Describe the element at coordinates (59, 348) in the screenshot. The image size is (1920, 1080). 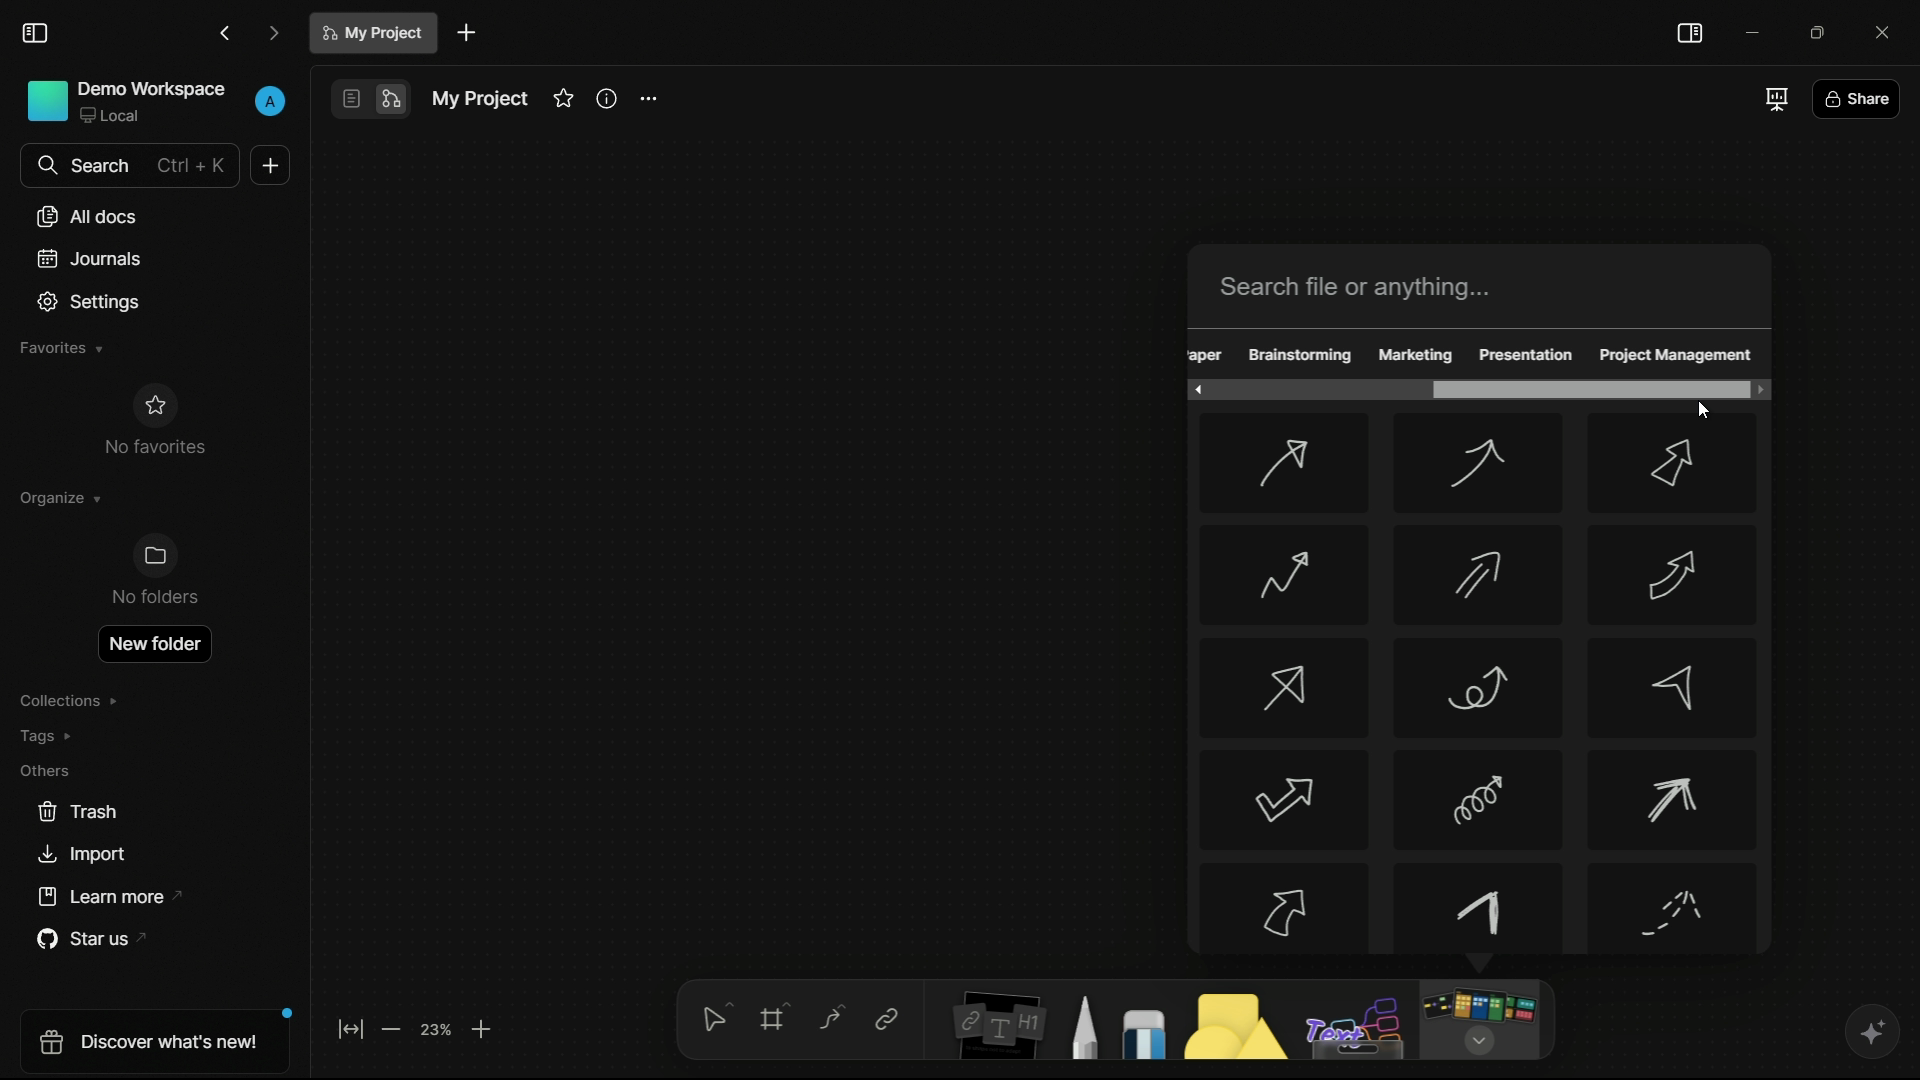
I see `favorites` at that location.